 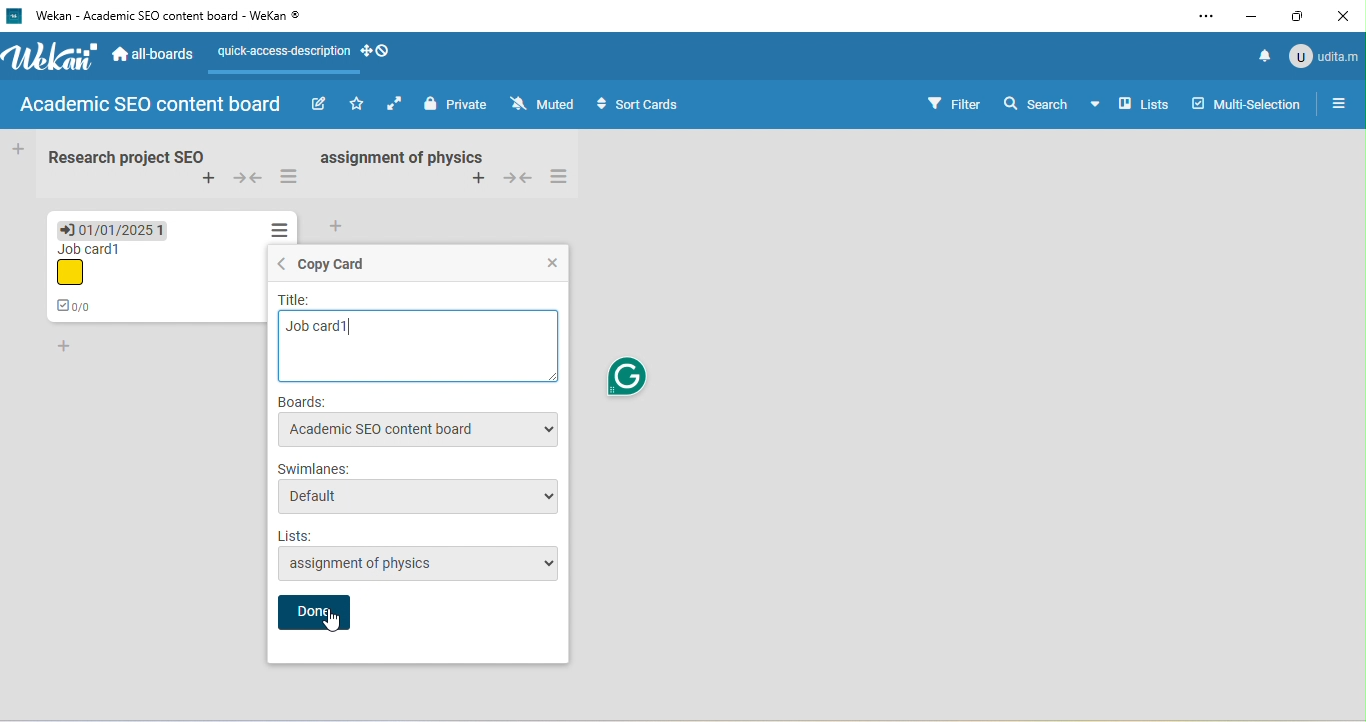 I want to click on default, so click(x=420, y=497).